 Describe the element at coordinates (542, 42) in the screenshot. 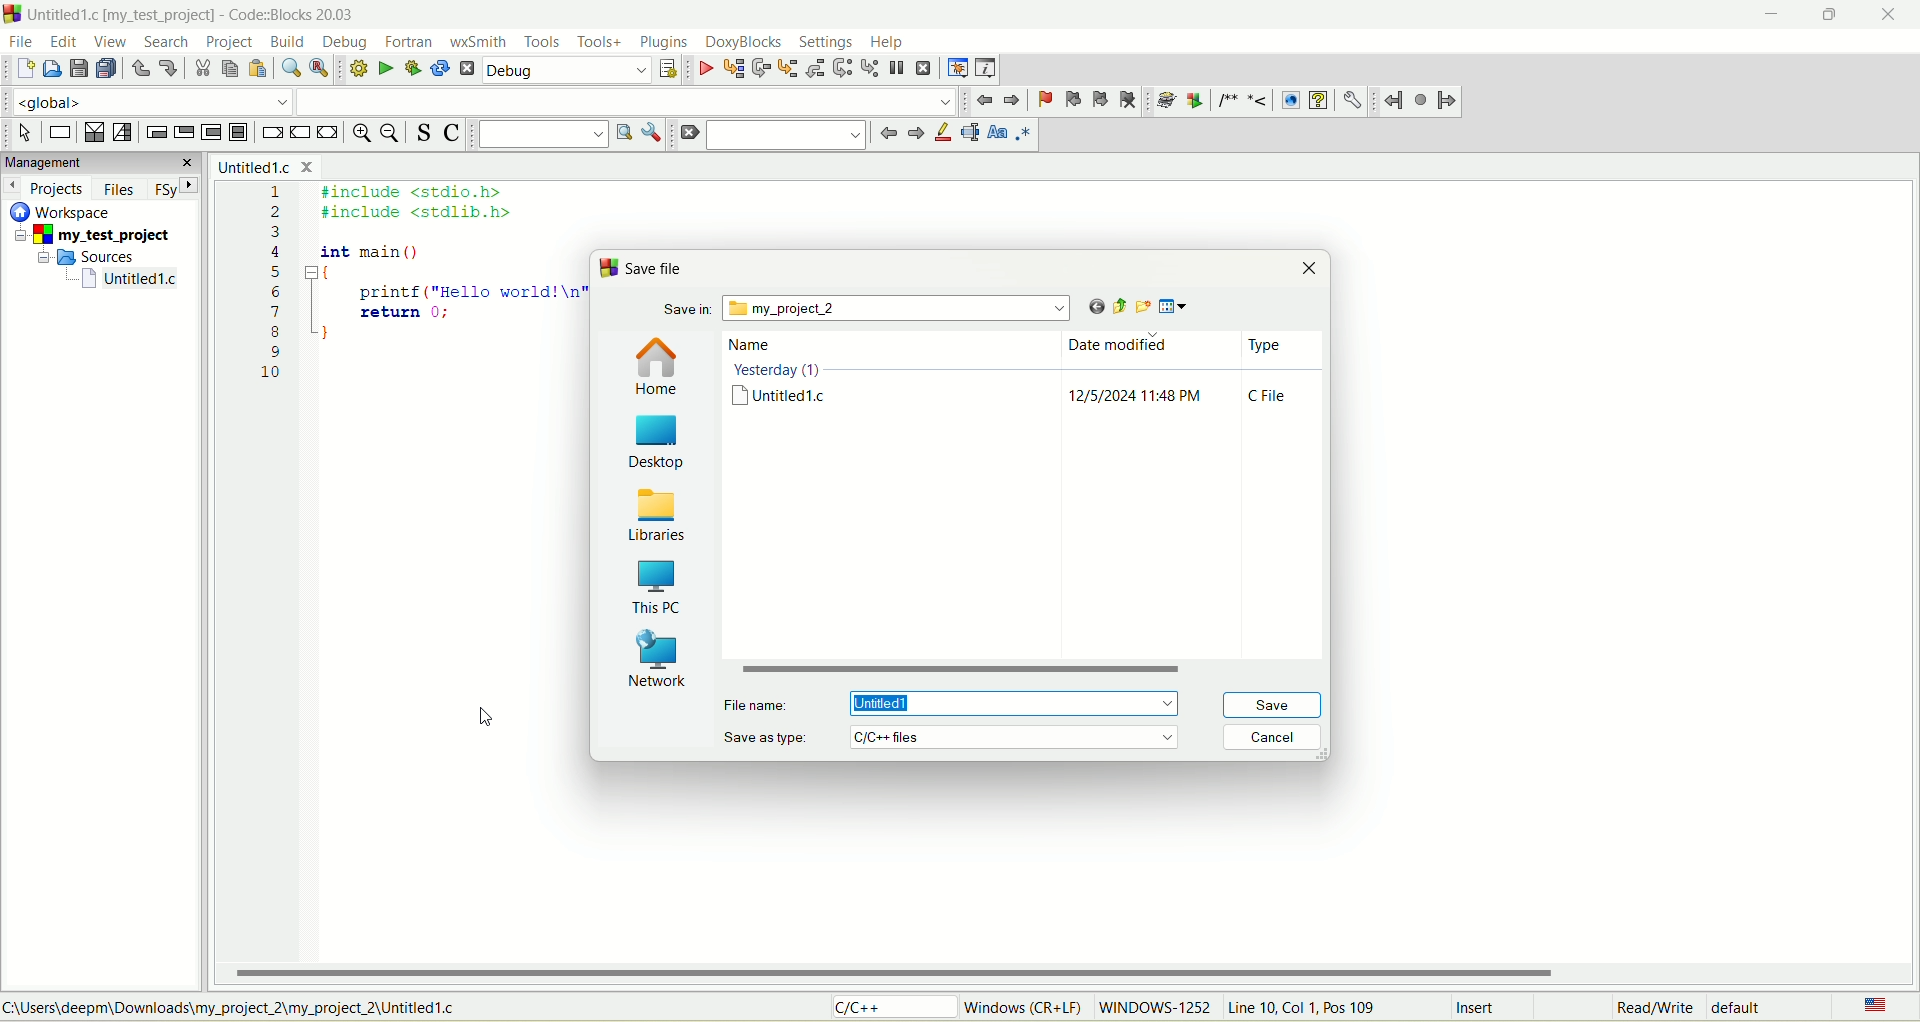

I see `tools` at that location.